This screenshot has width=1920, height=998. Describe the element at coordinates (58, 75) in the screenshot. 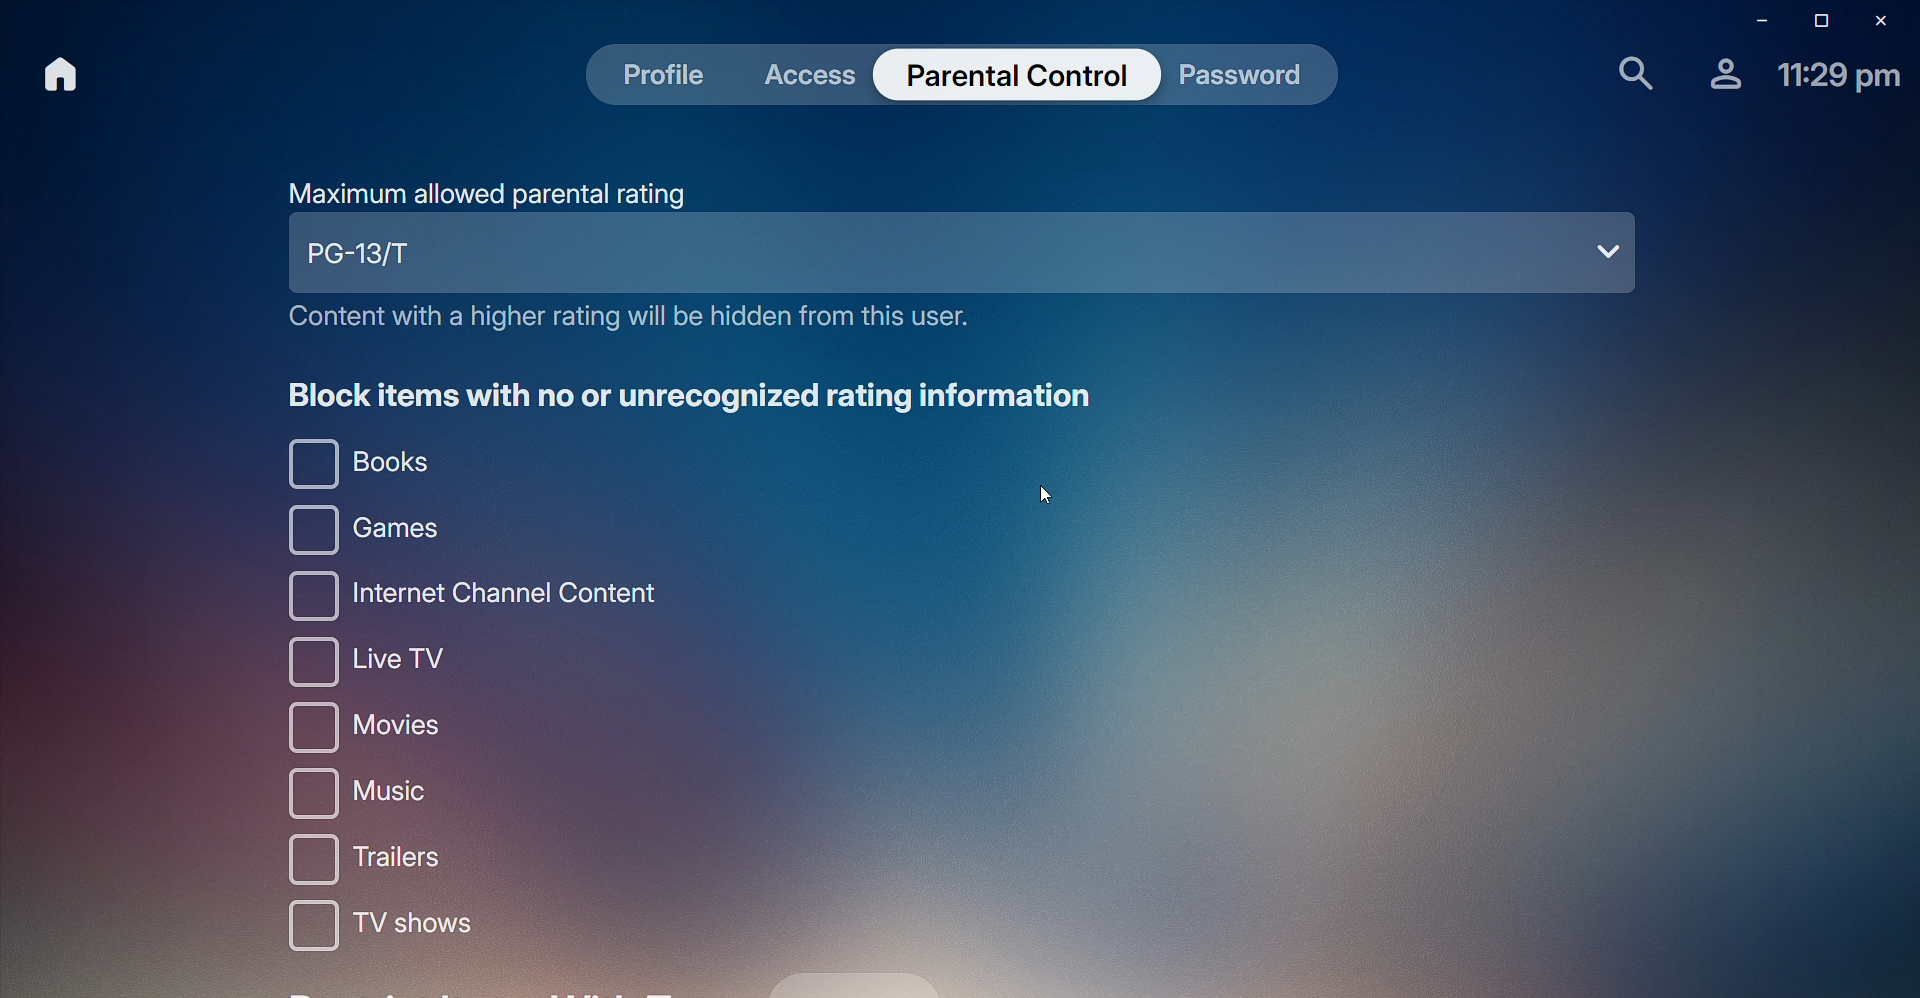

I see `Home` at that location.